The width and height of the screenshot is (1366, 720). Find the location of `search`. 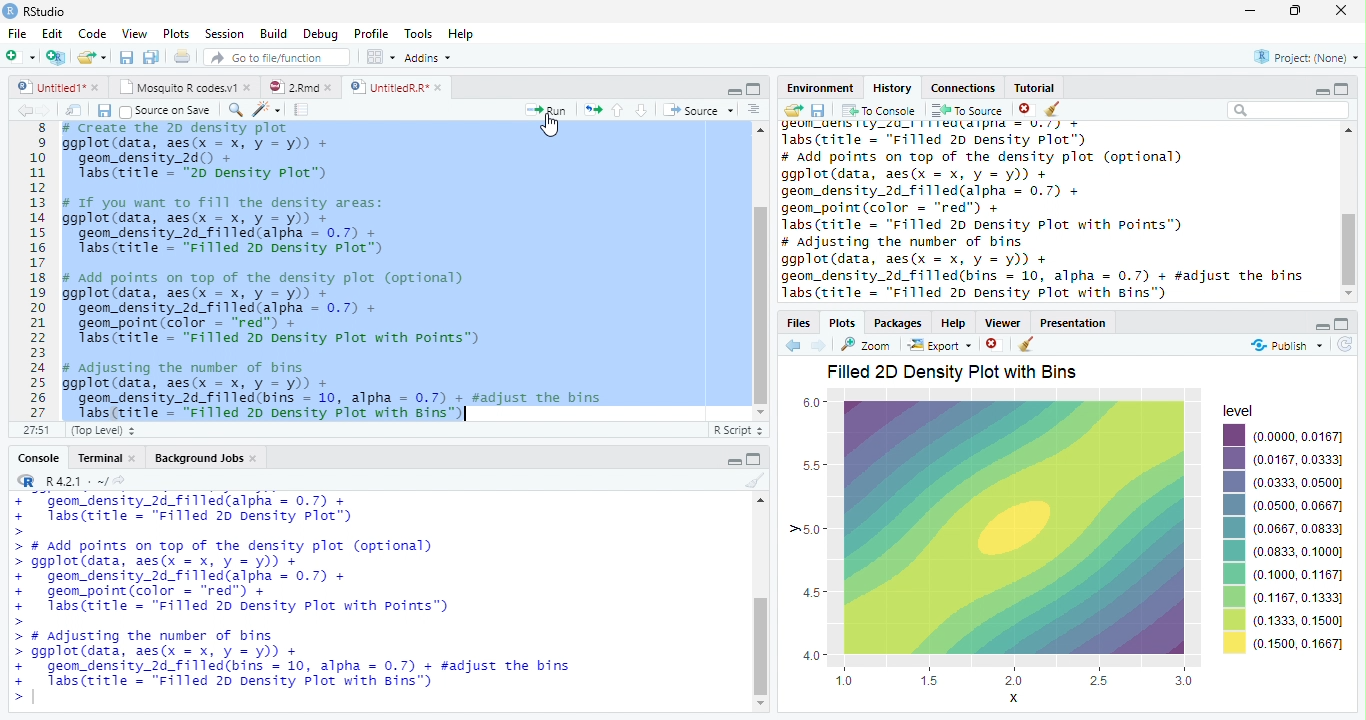

search is located at coordinates (232, 109).